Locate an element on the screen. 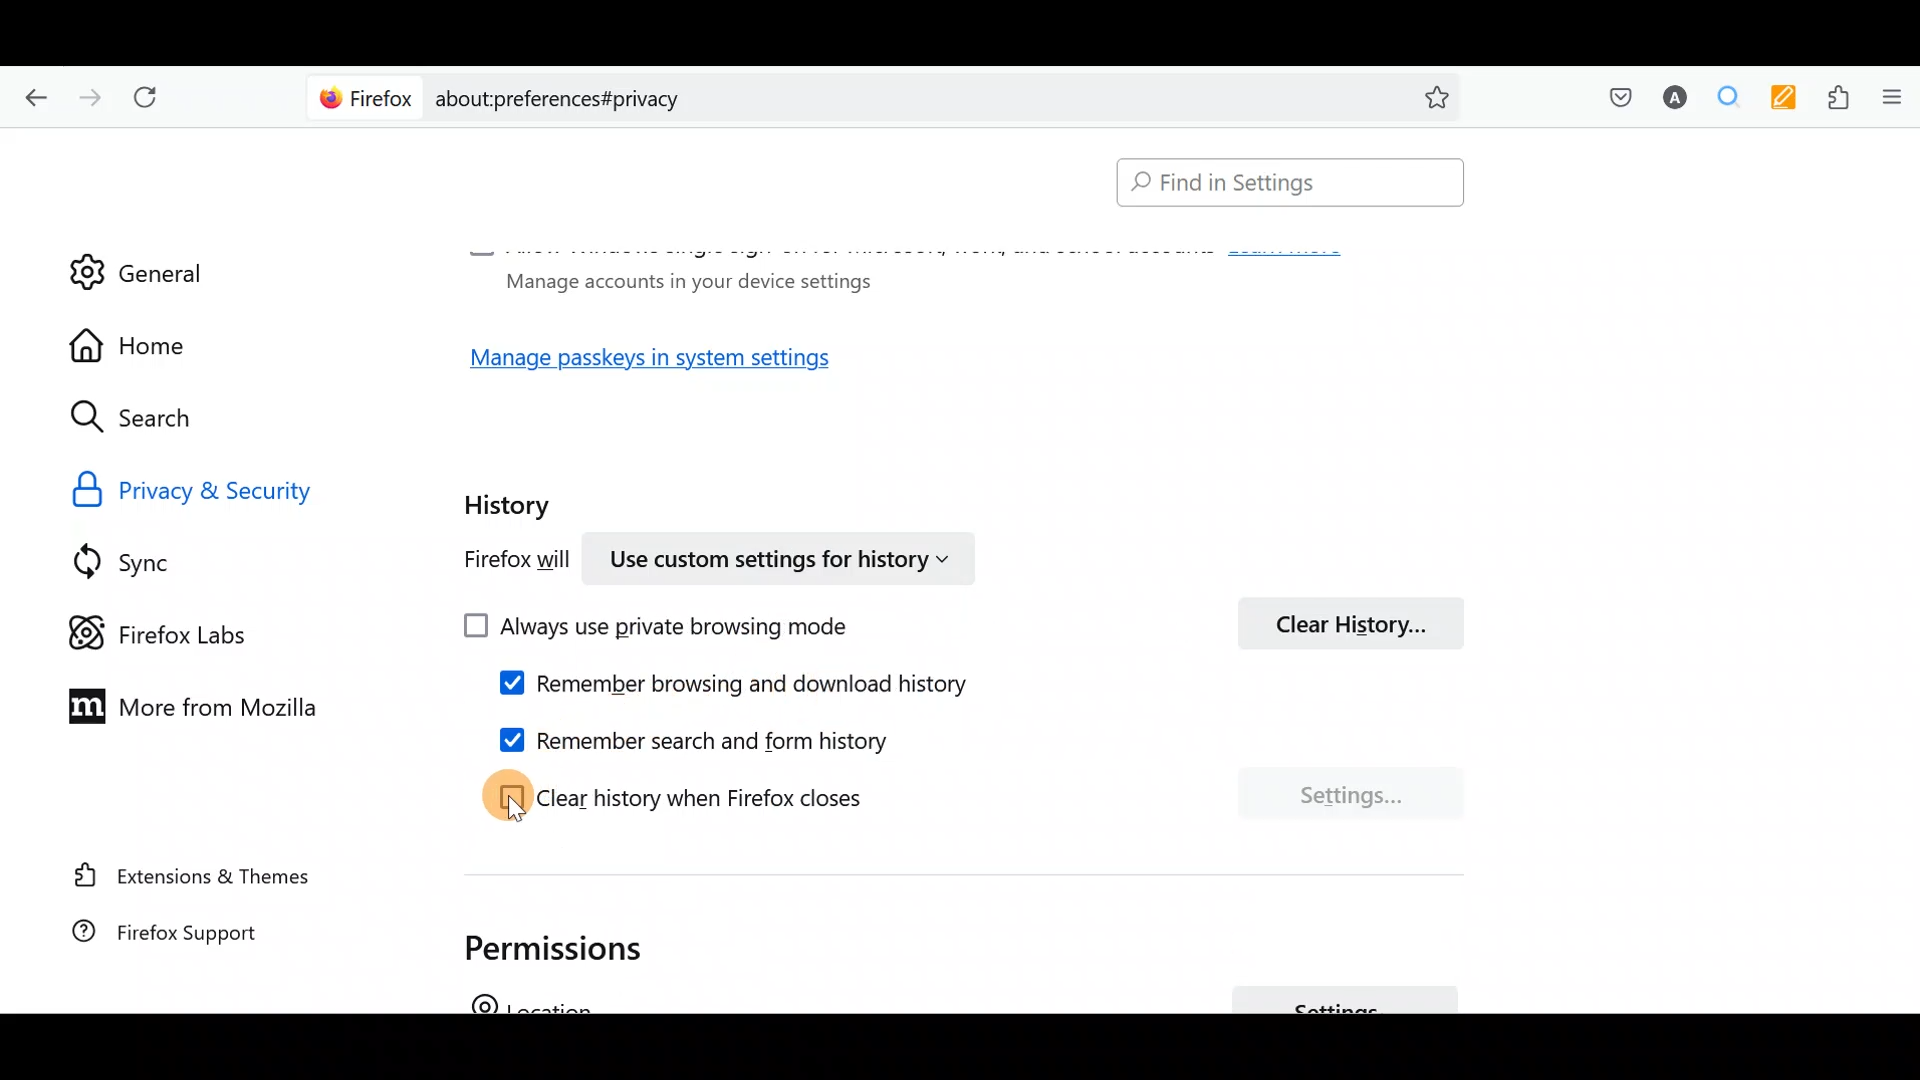 The image size is (1920, 1080). cursor is located at coordinates (515, 810).